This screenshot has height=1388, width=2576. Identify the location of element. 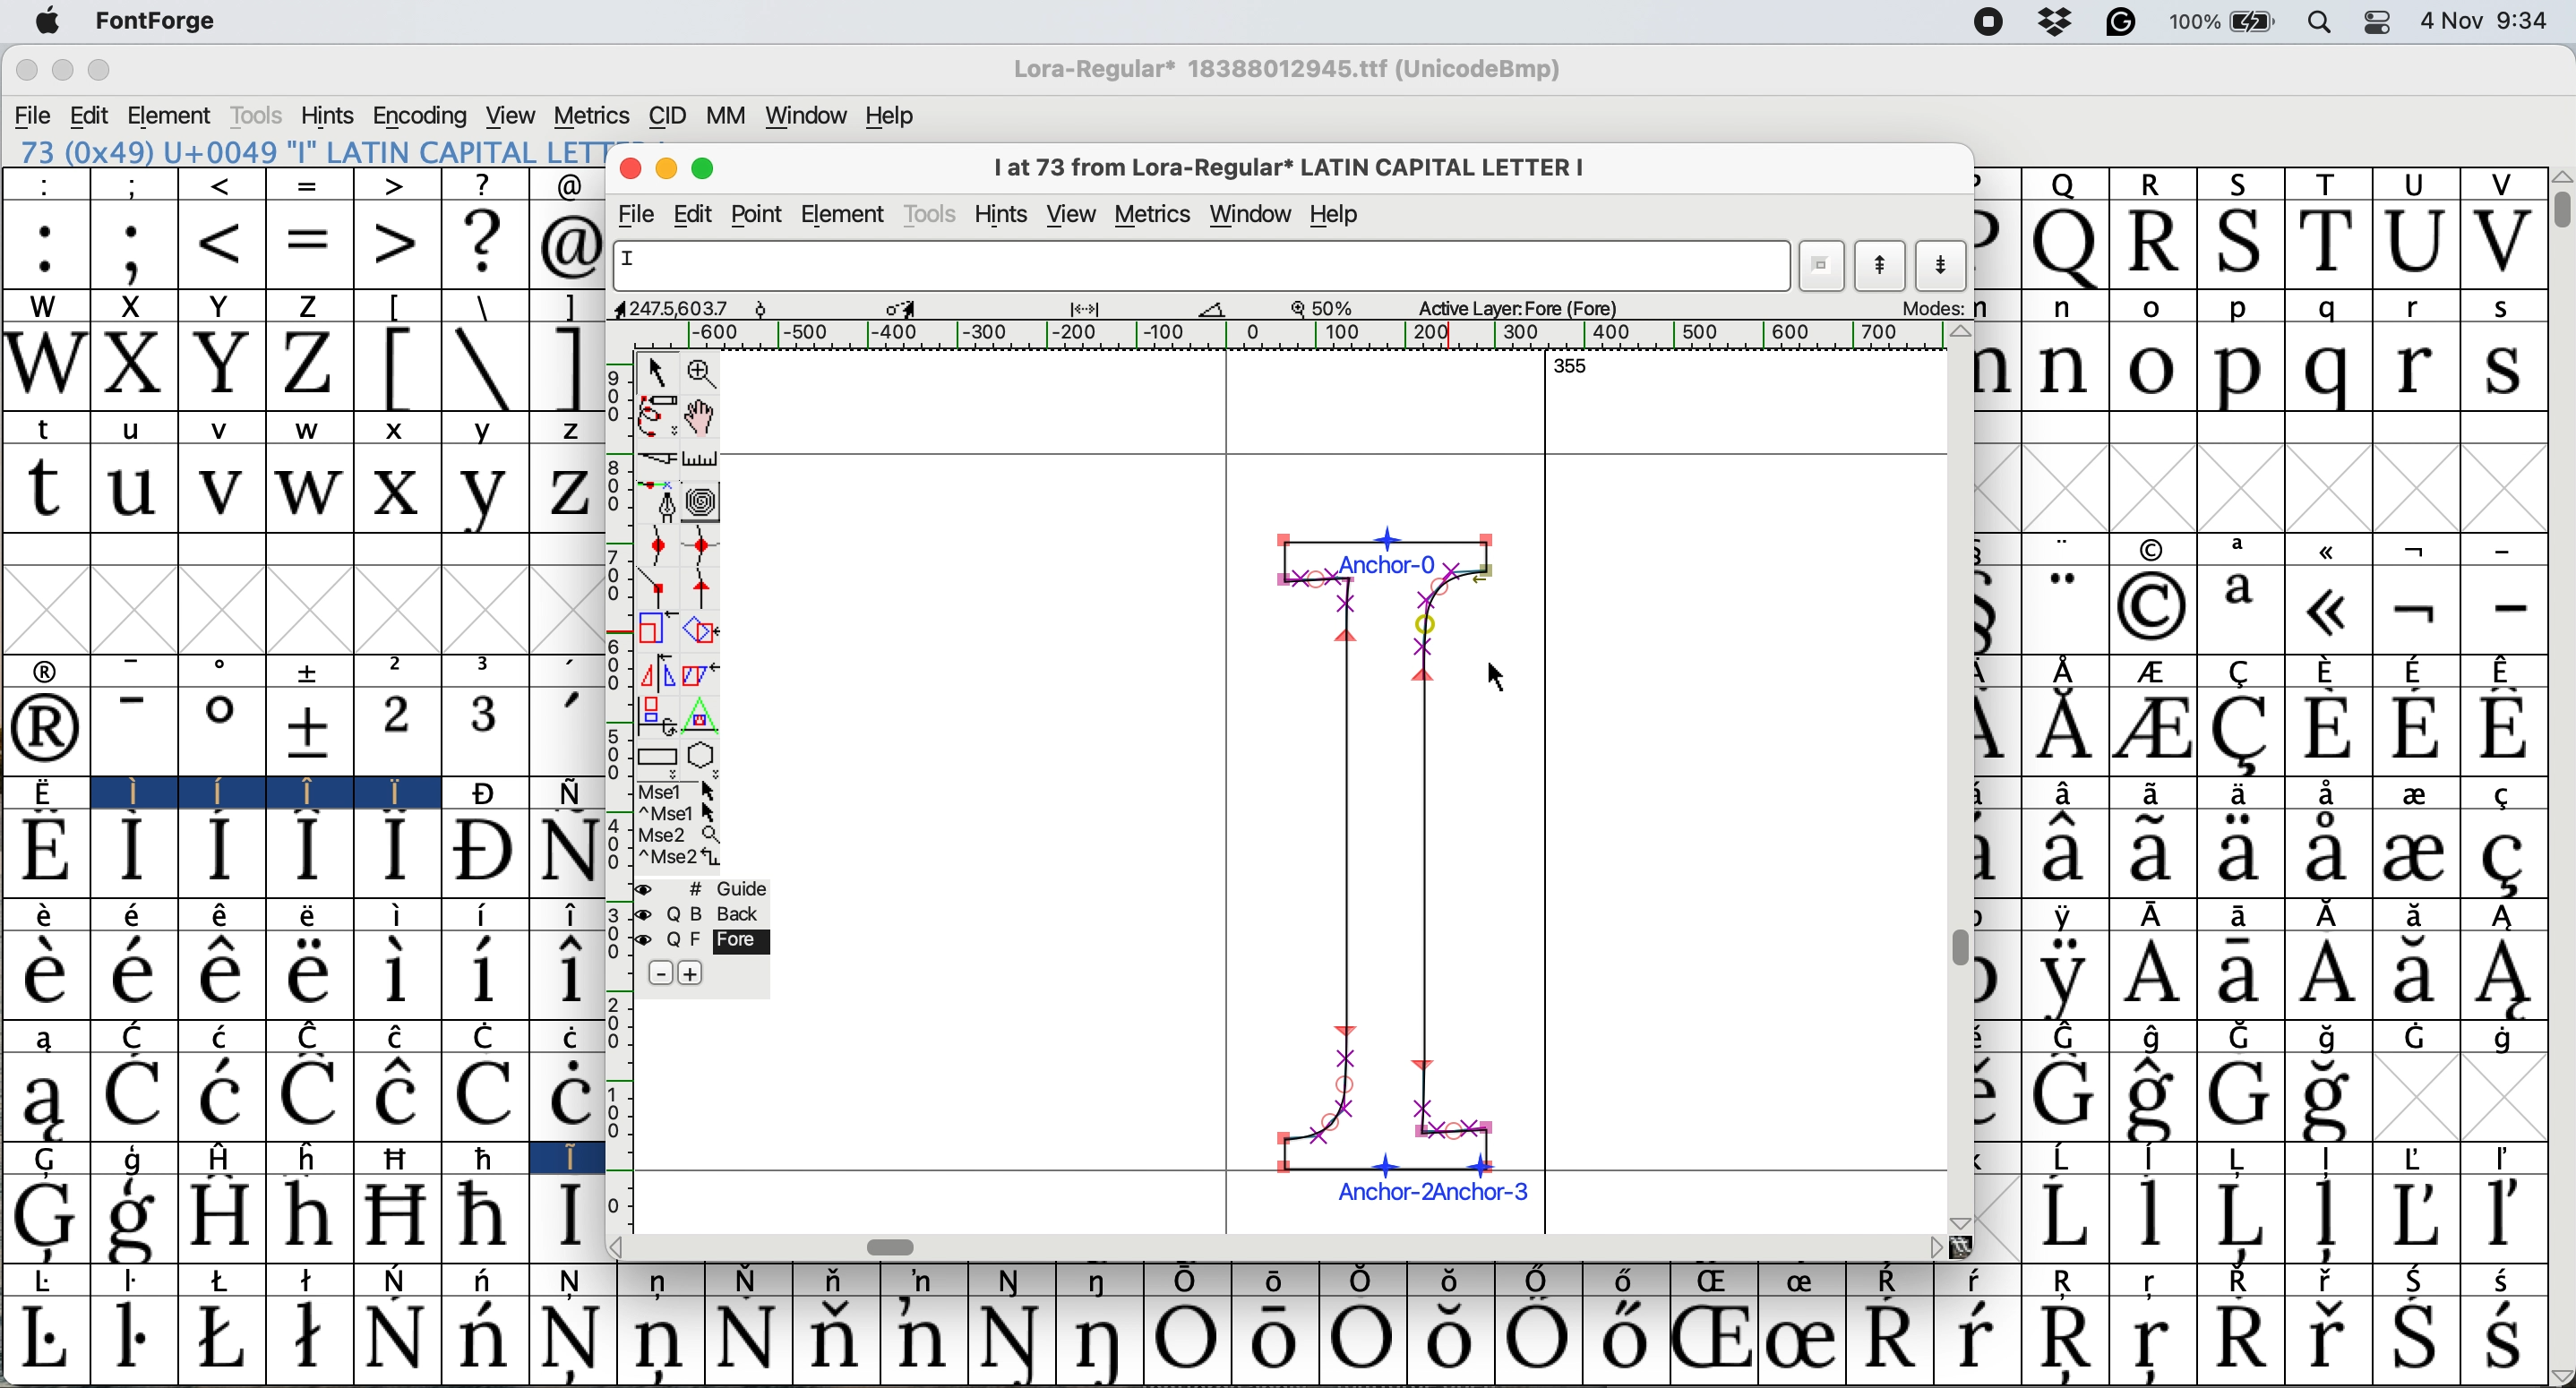
(171, 115).